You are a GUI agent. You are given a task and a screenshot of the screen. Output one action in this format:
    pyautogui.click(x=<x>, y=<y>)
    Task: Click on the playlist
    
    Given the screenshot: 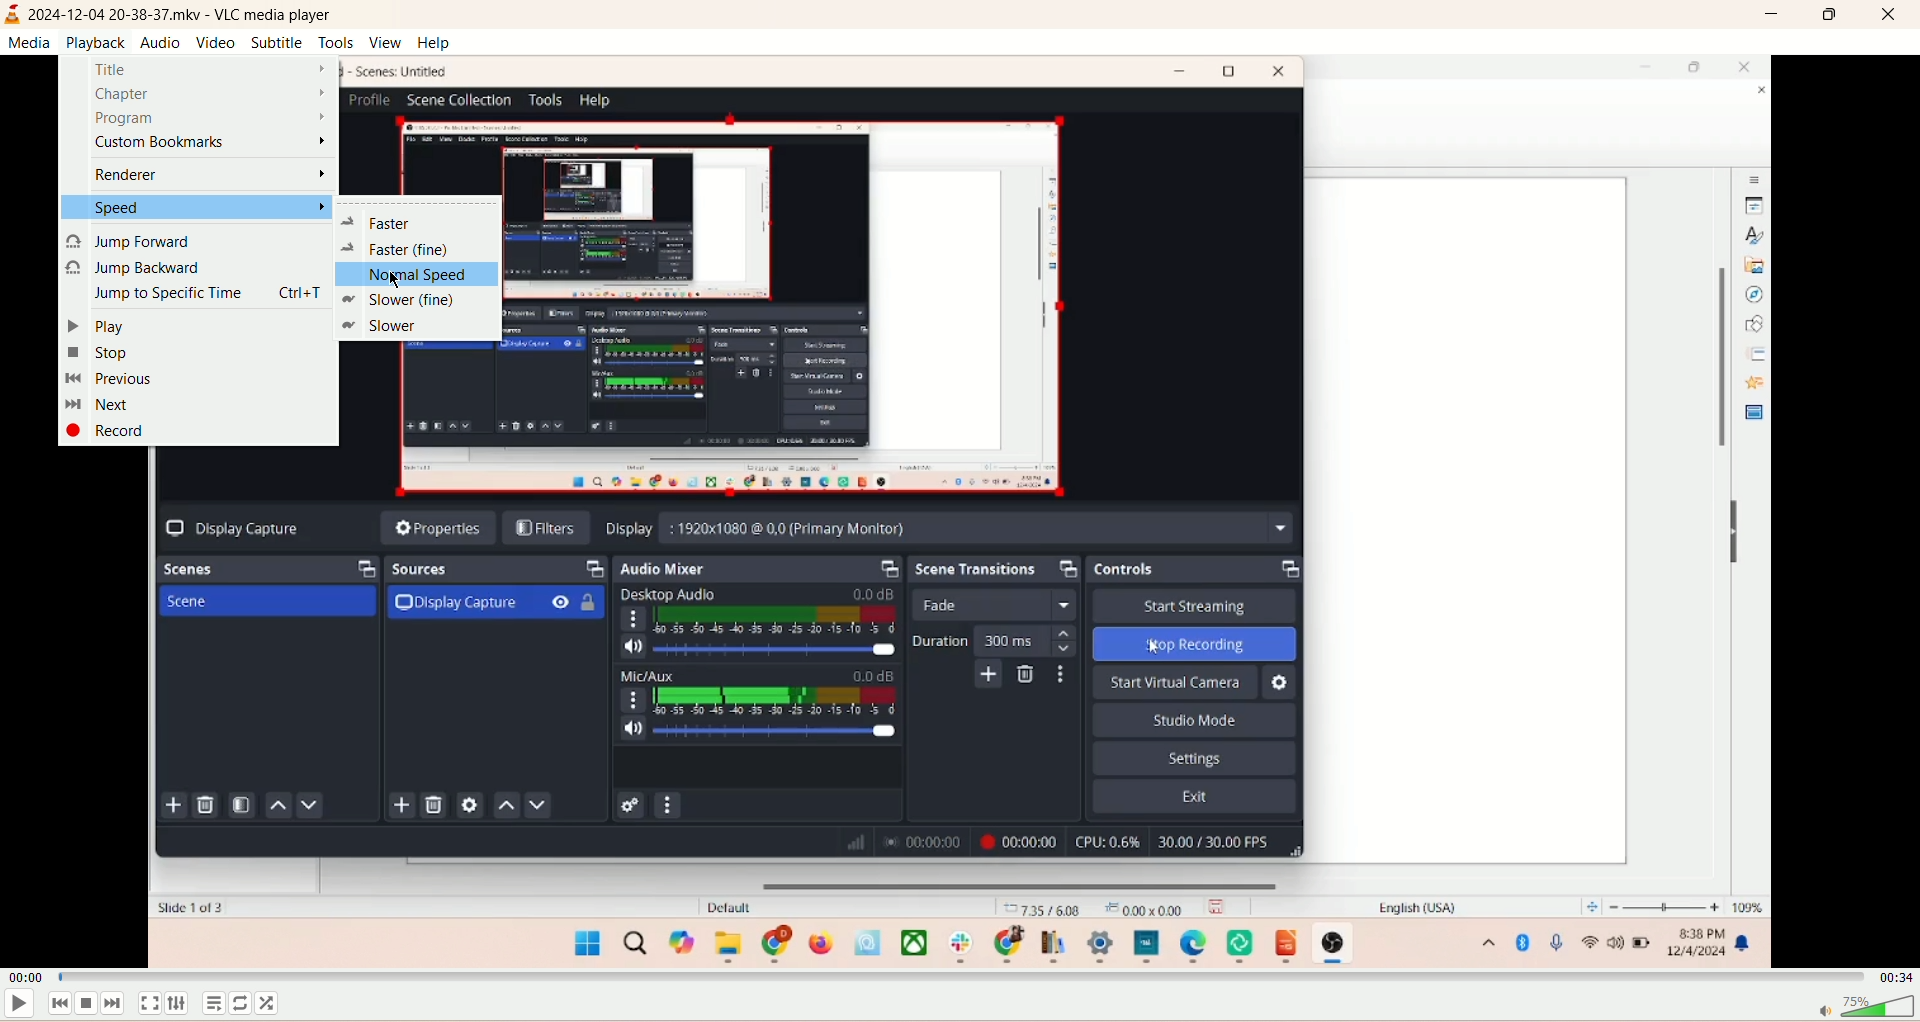 What is the action you would take?
    pyautogui.click(x=217, y=1005)
    